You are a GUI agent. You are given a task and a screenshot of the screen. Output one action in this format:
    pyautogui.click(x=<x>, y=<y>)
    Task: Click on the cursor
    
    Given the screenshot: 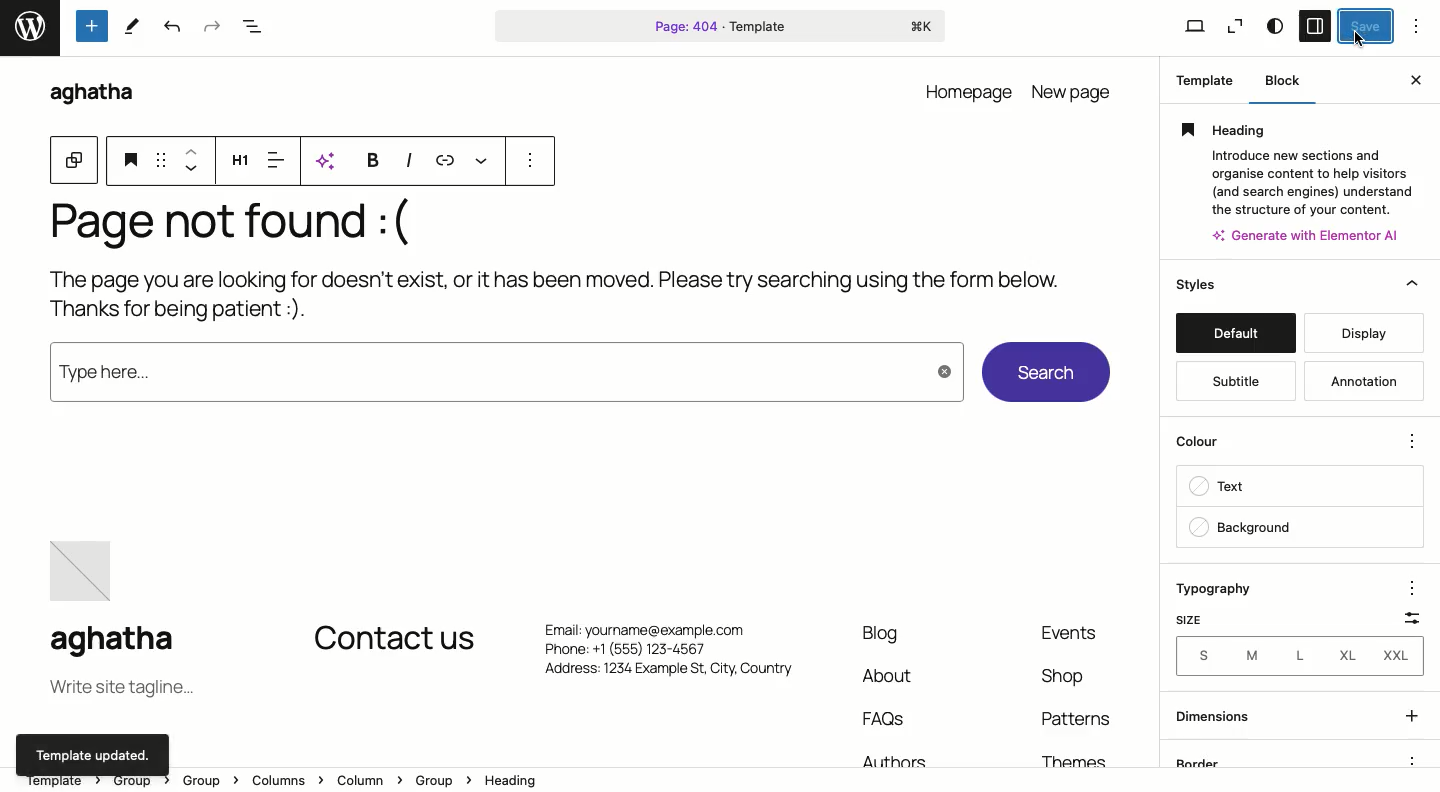 What is the action you would take?
    pyautogui.click(x=1359, y=40)
    